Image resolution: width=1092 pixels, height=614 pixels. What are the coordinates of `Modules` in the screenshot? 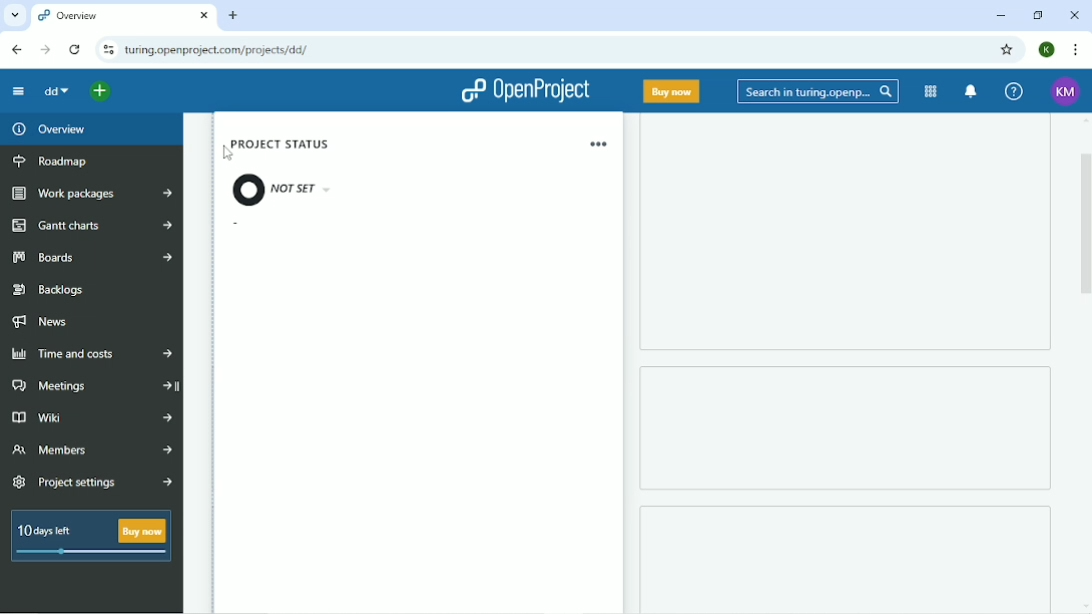 It's located at (931, 92).